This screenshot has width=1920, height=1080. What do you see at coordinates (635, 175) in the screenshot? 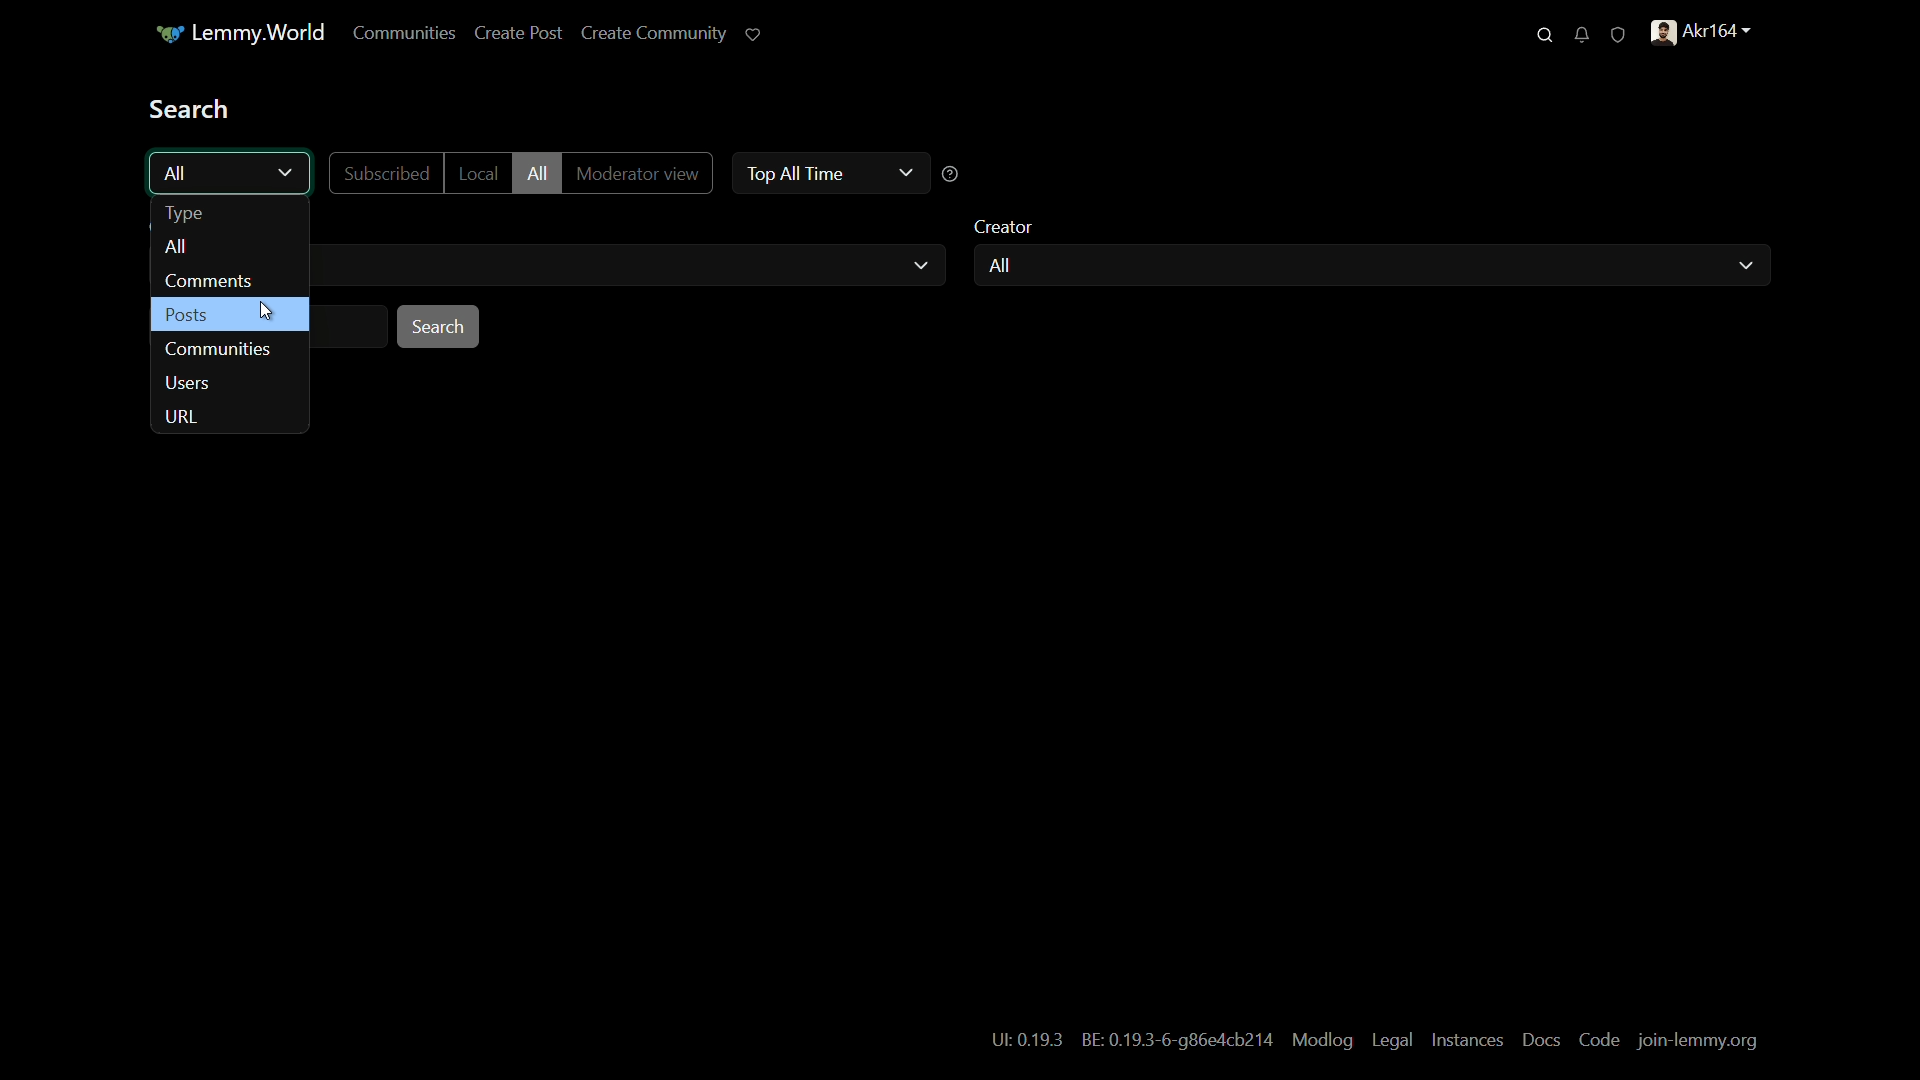
I see `moderator view` at bounding box center [635, 175].